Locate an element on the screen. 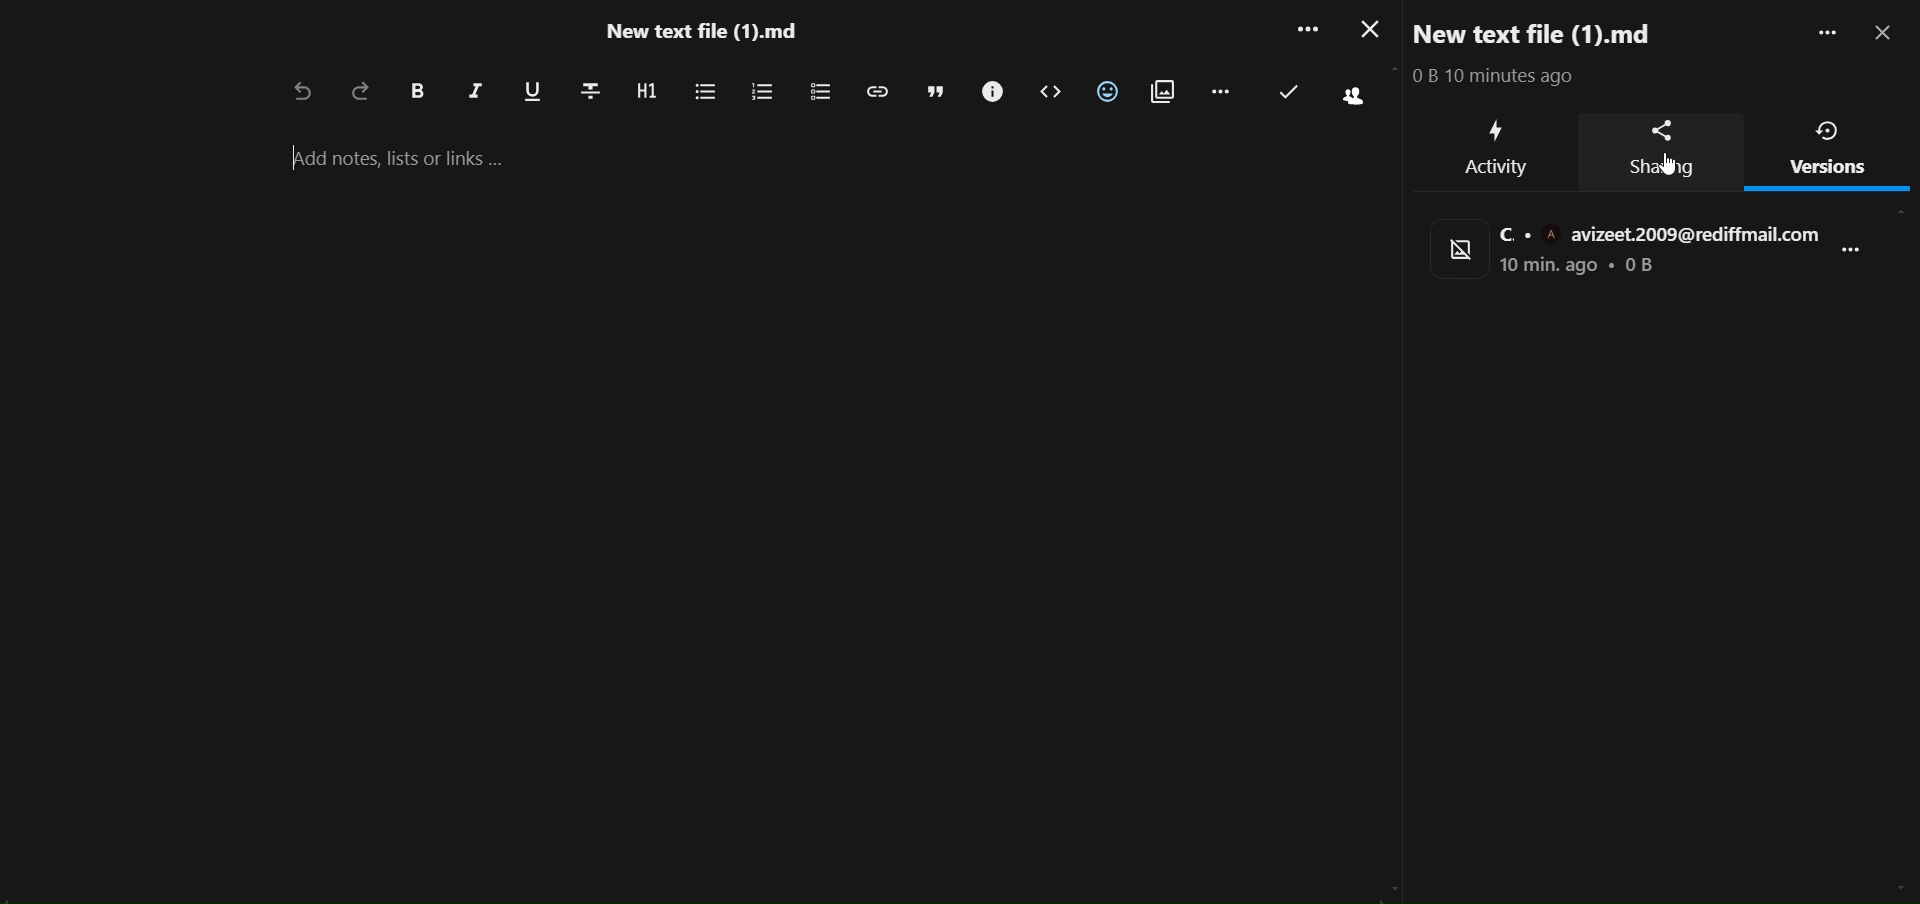  bold is located at coordinates (416, 92).